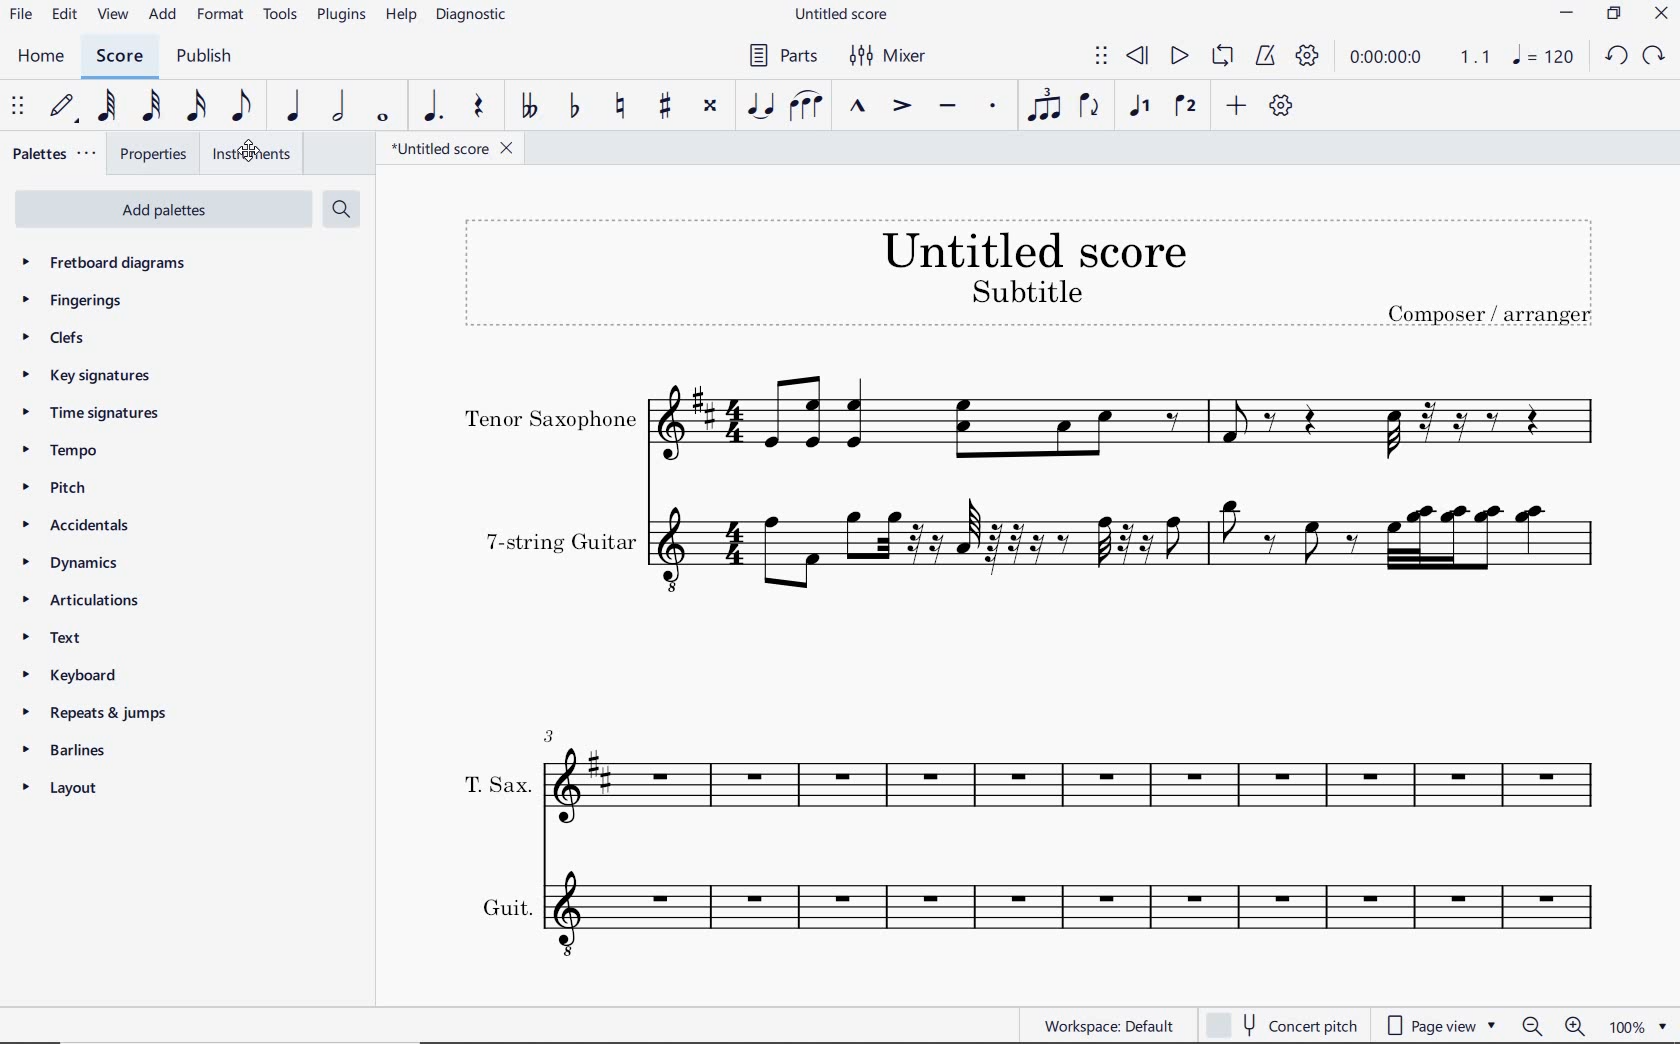  Describe the element at coordinates (1280, 106) in the screenshot. I see `CUSTOMIZE TOOLBAR` at that location.